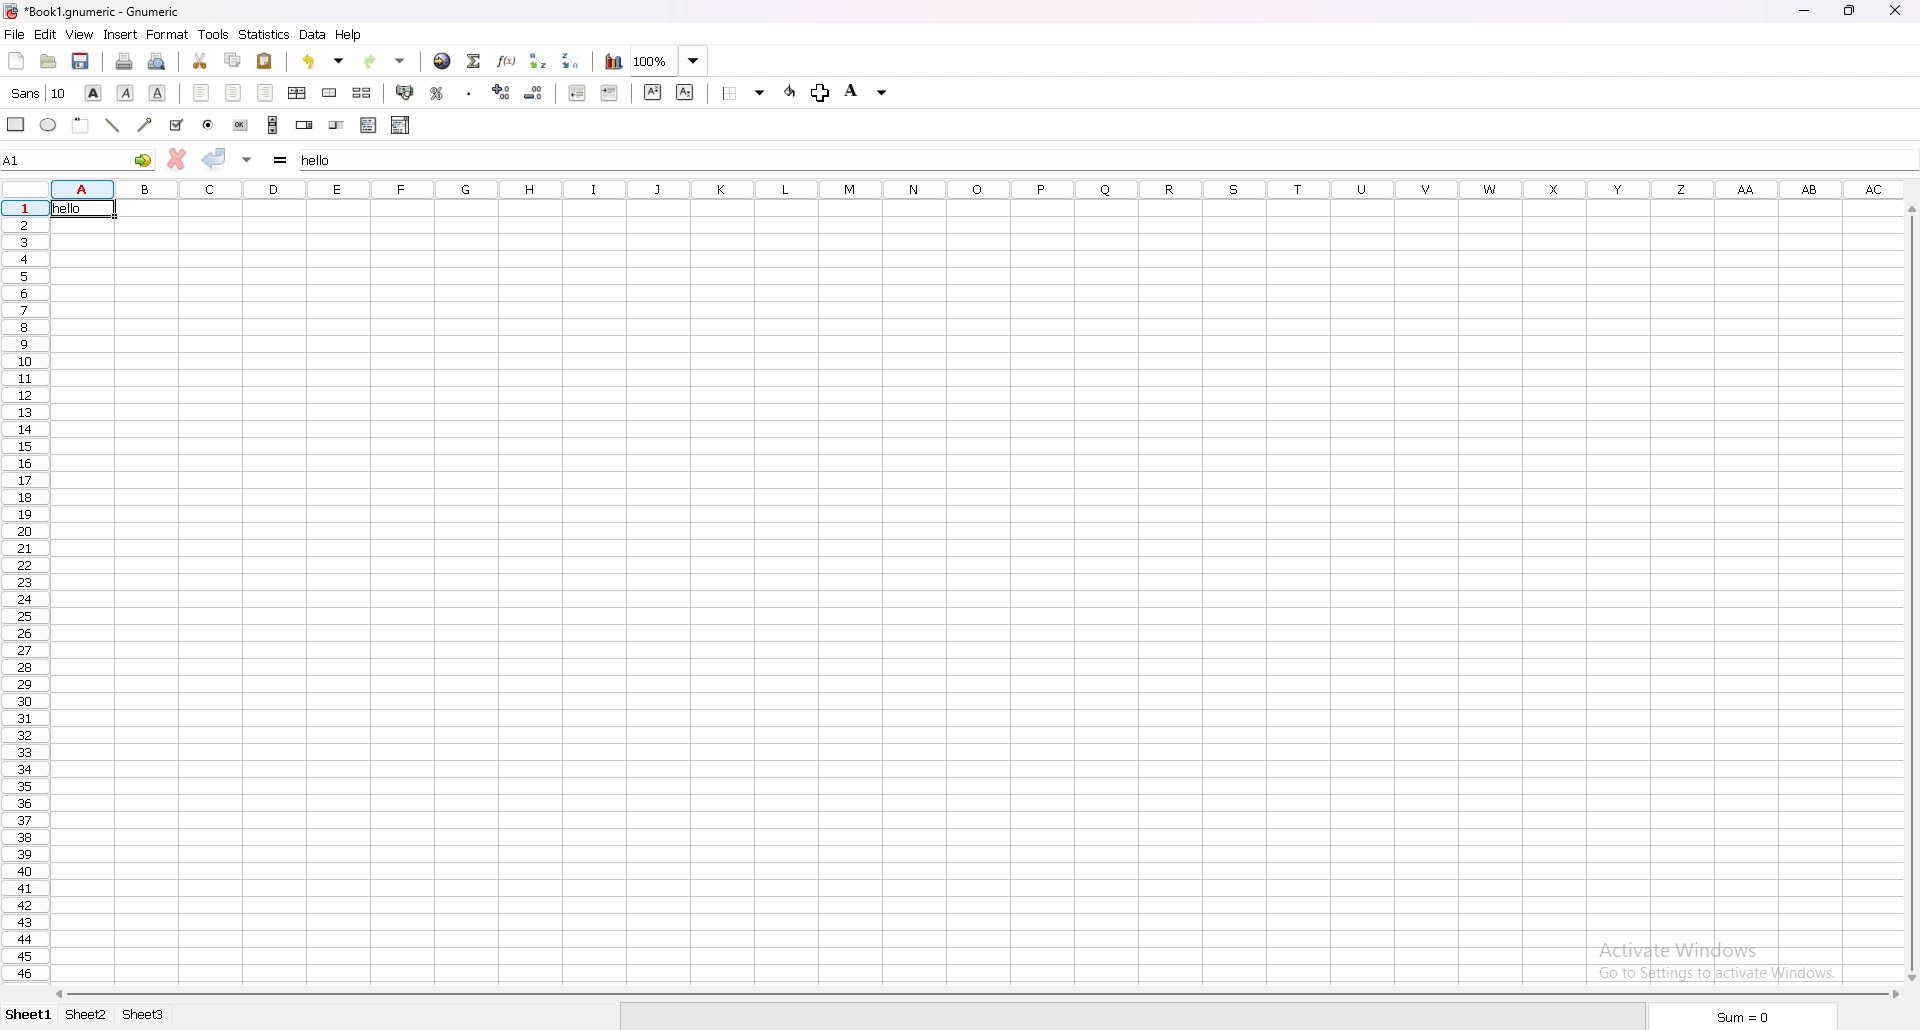 The image size is (1920, 1030). Describe the element at coordinates (18, 124) in the screenshot. I see `rectangle` at that location.